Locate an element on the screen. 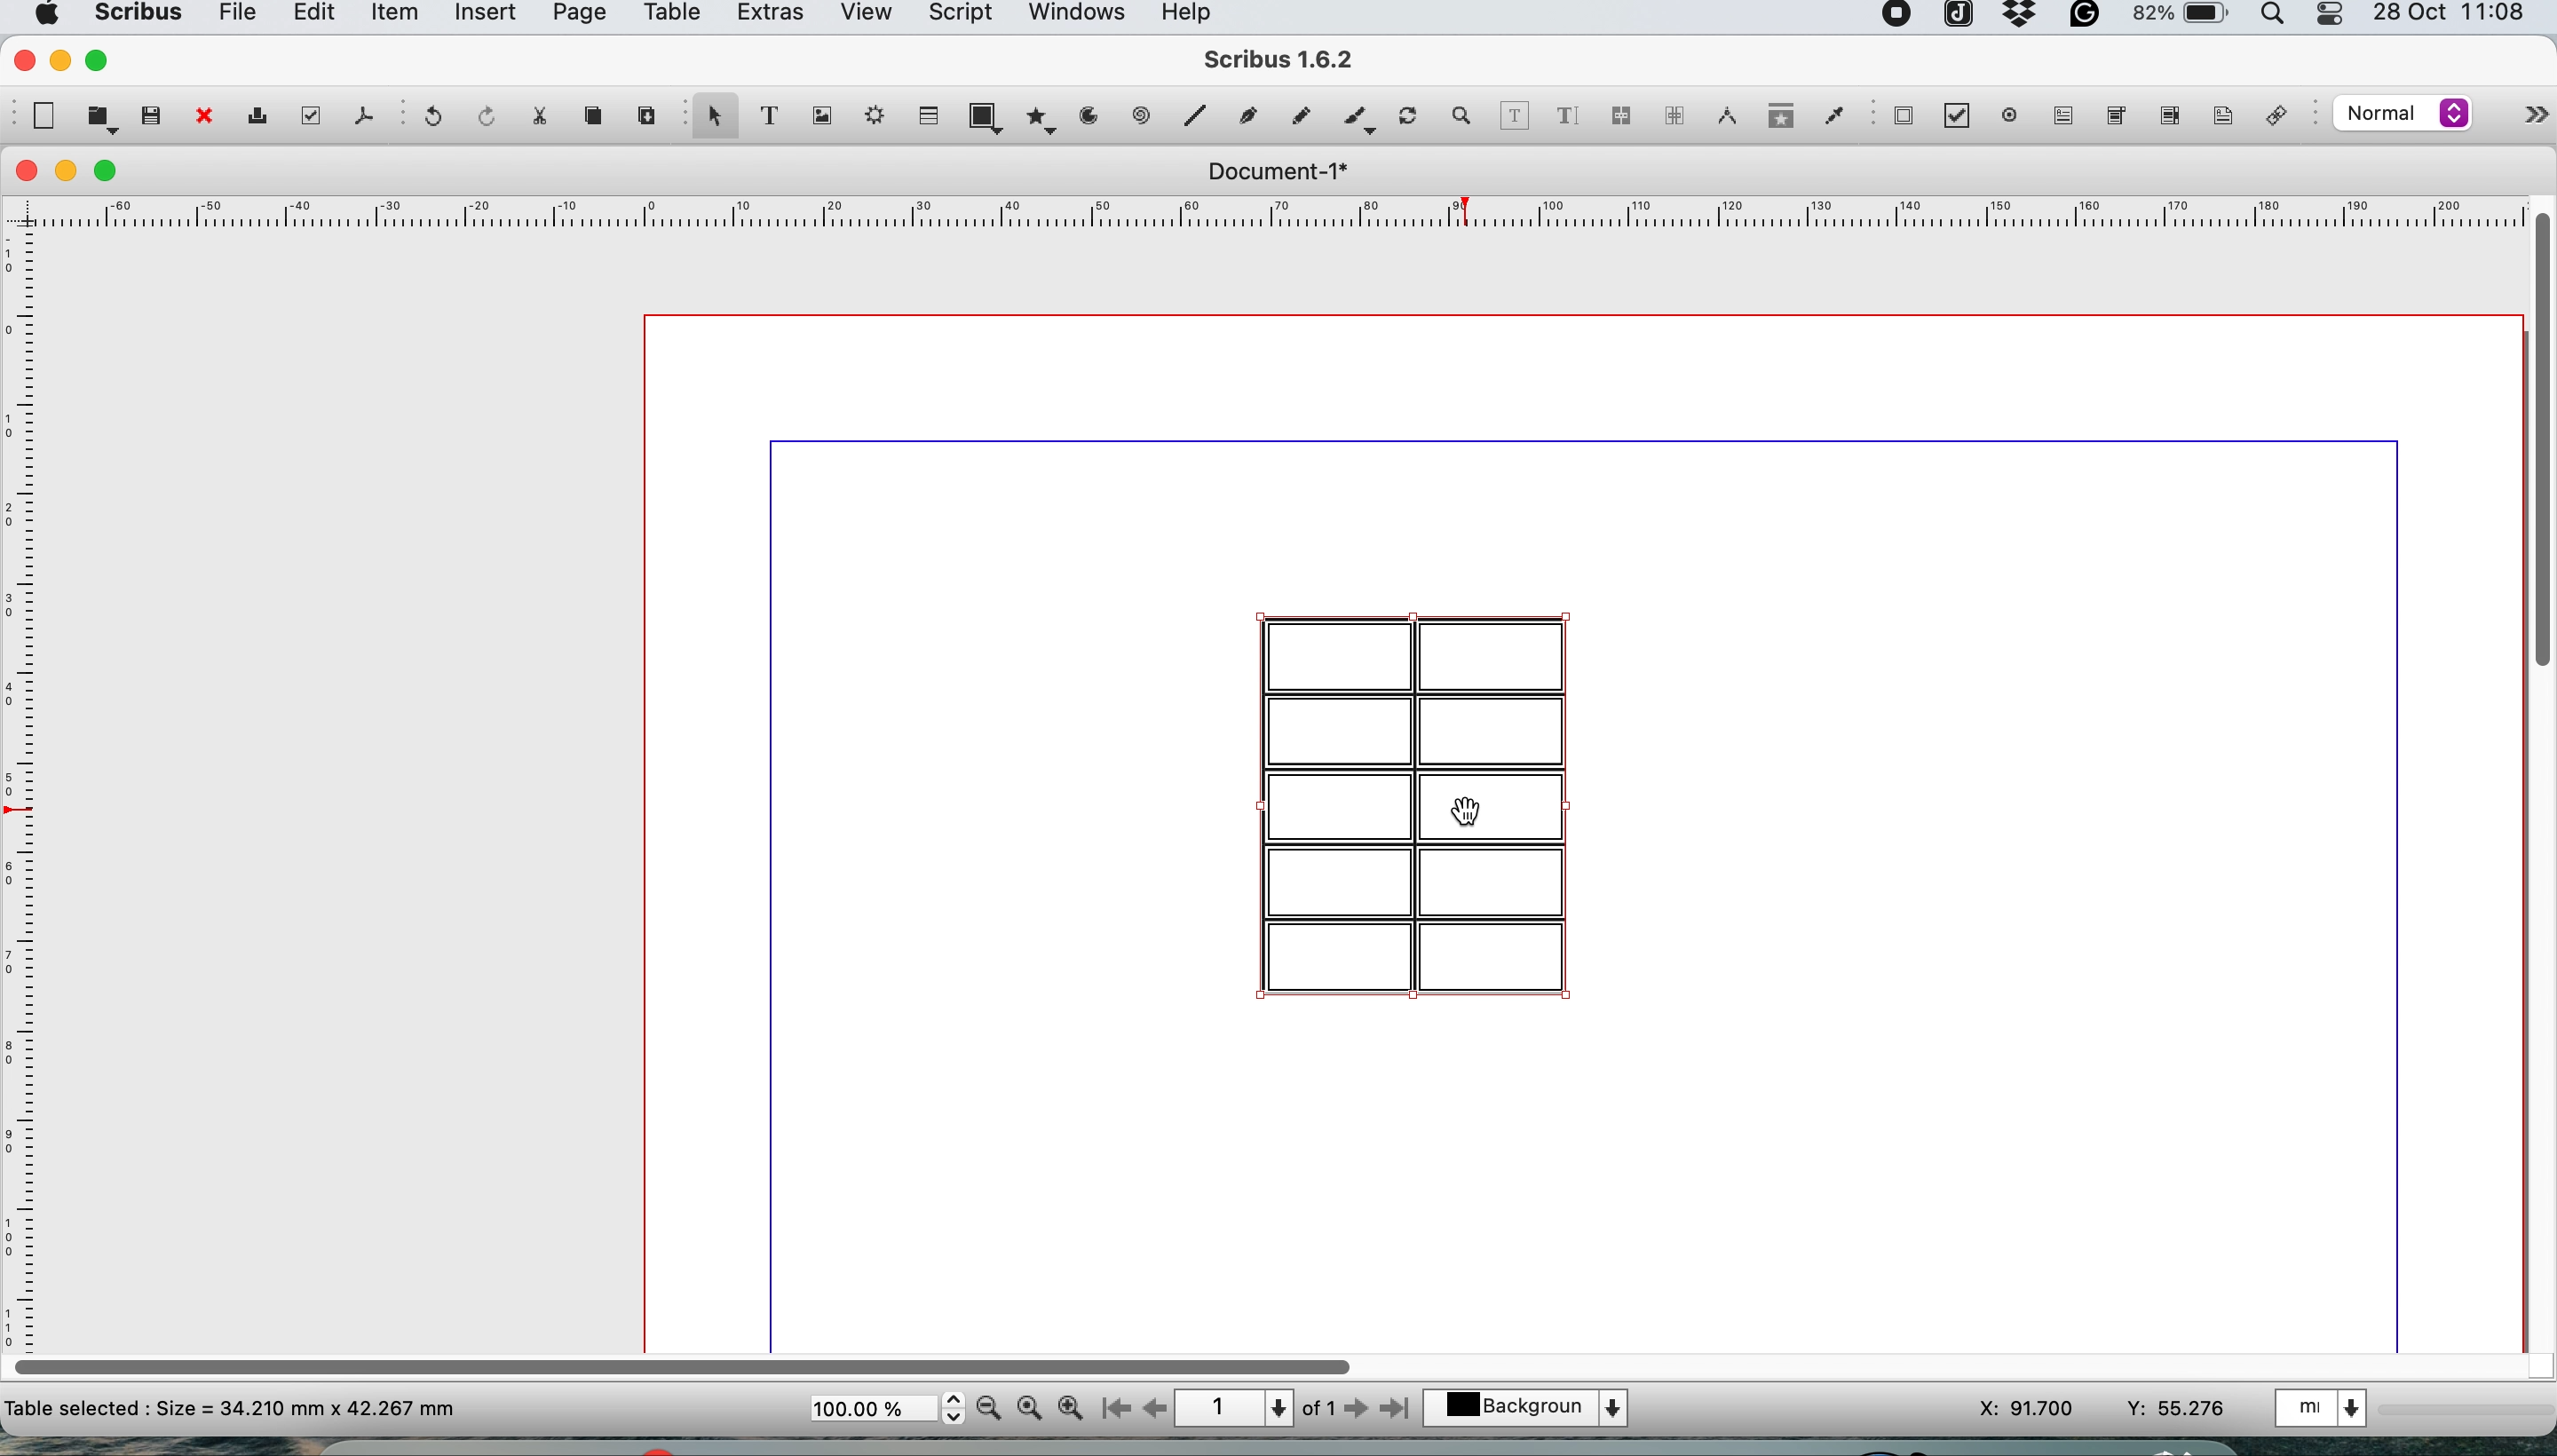 This screenshot has height=1456, width=2557. scribus is located at coordinates (135, 16).